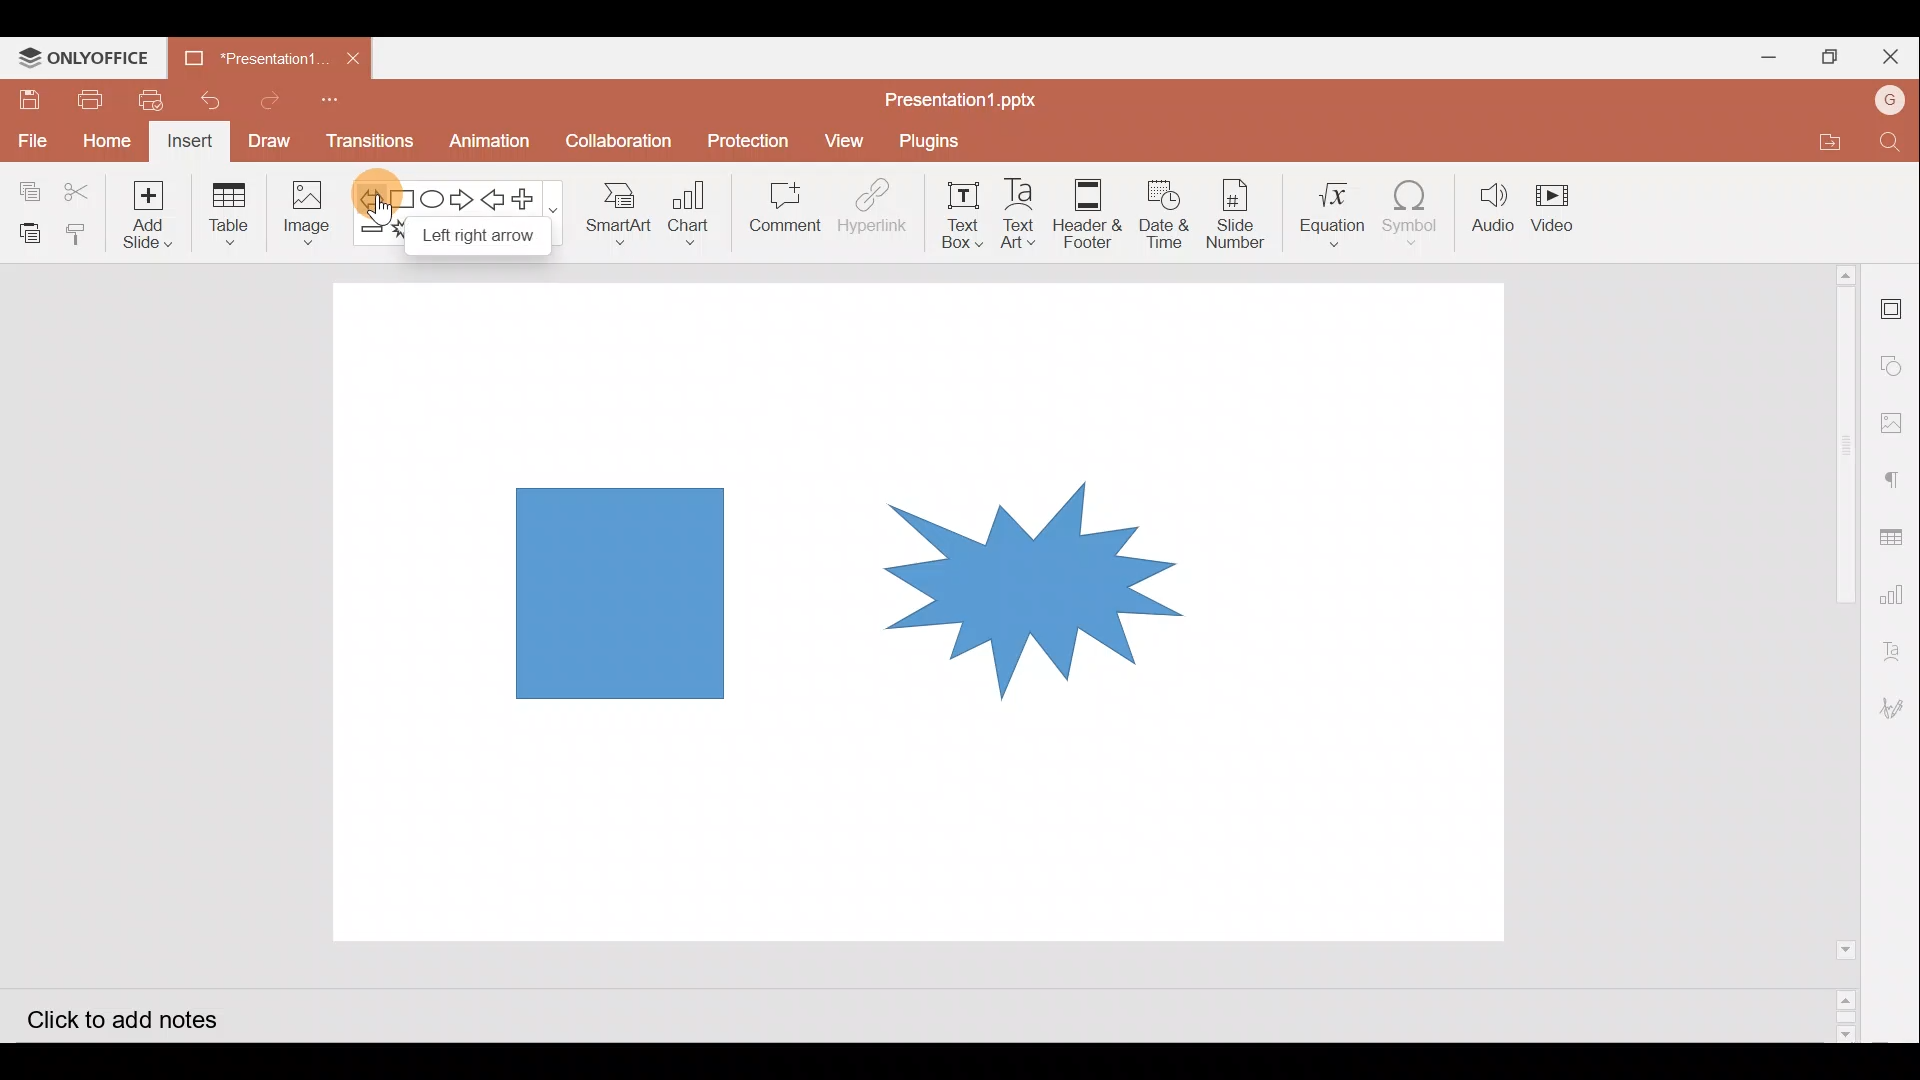  I want to click on Right arrow, so click(464, 196).